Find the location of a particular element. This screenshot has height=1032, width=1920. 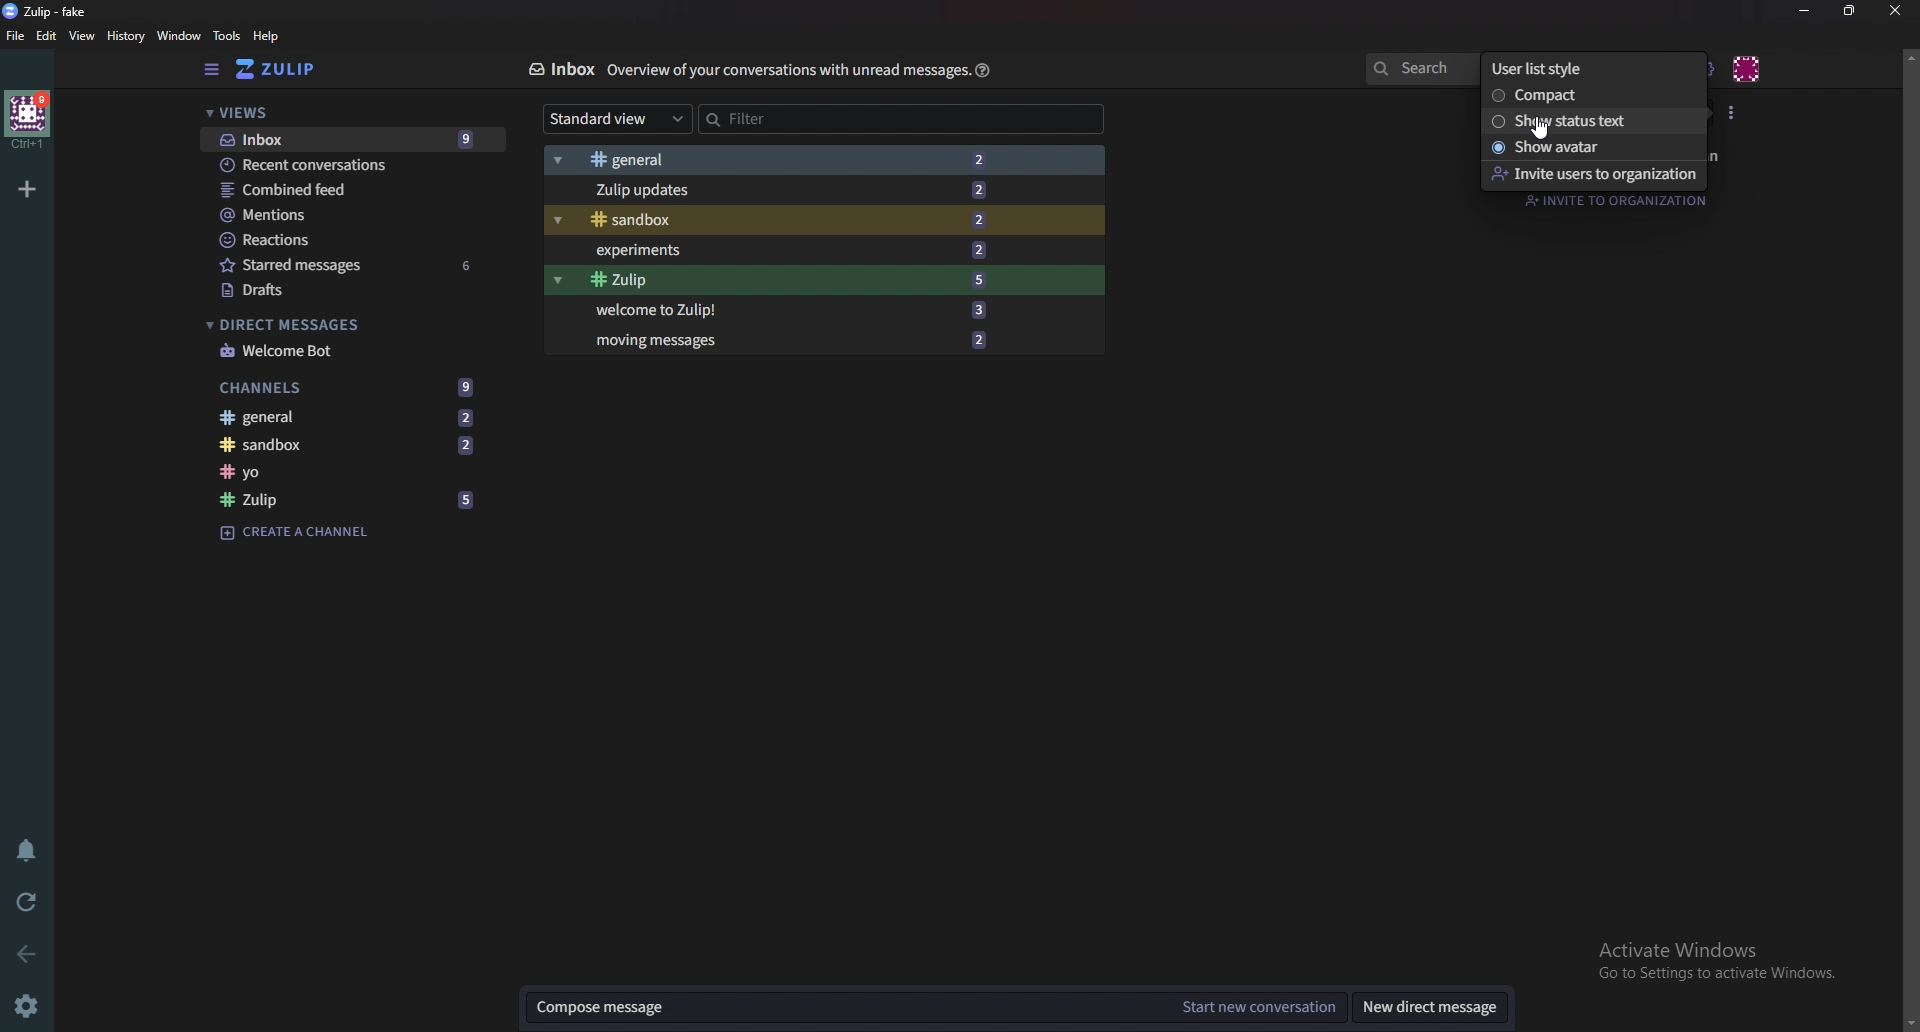

welcome bot is located at coordinates (348, 350).